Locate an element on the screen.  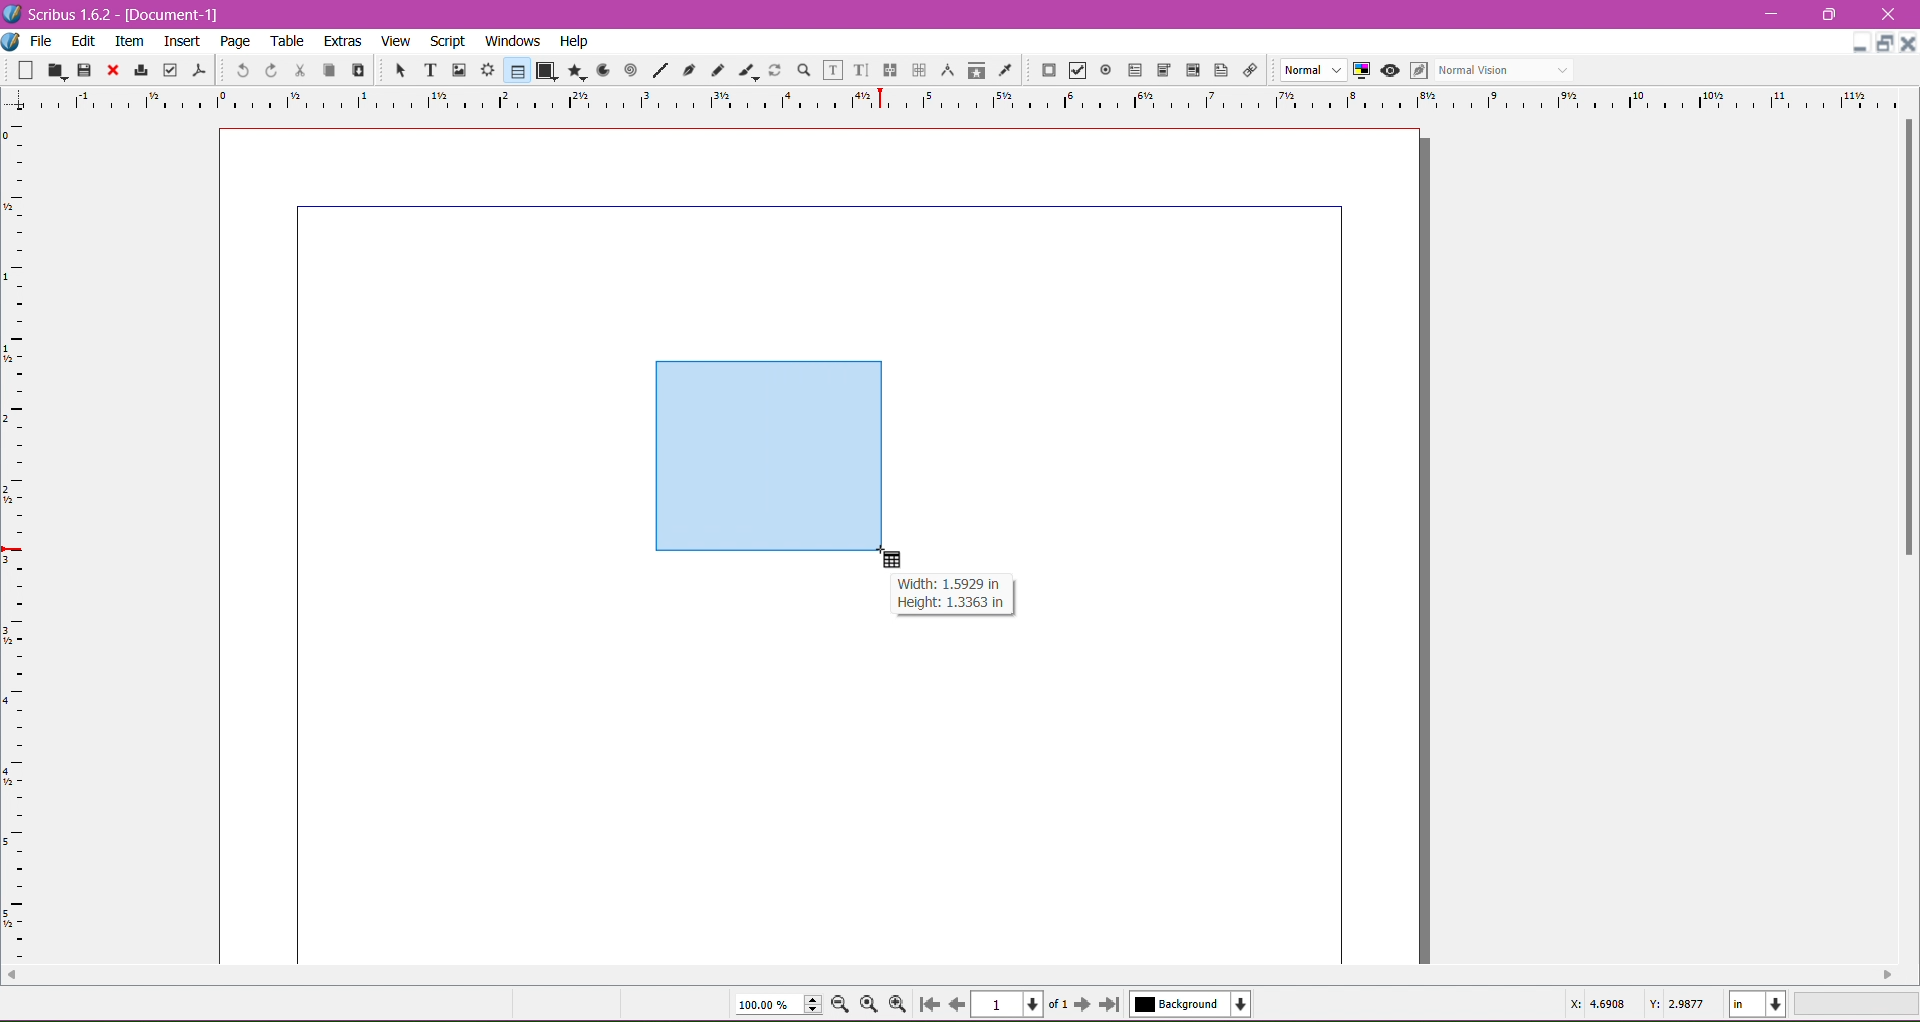
Maximize is located at coordinates (1830, 14).